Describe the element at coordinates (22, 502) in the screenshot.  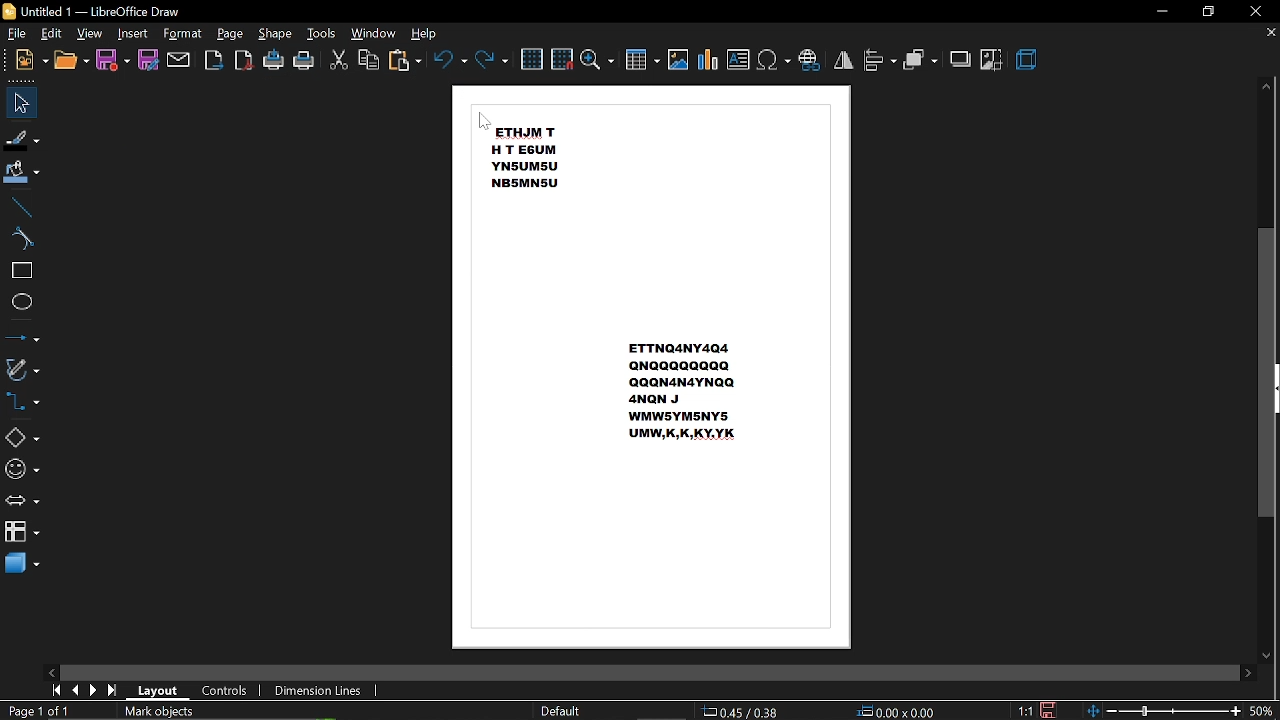
I see `arrows` at that location.